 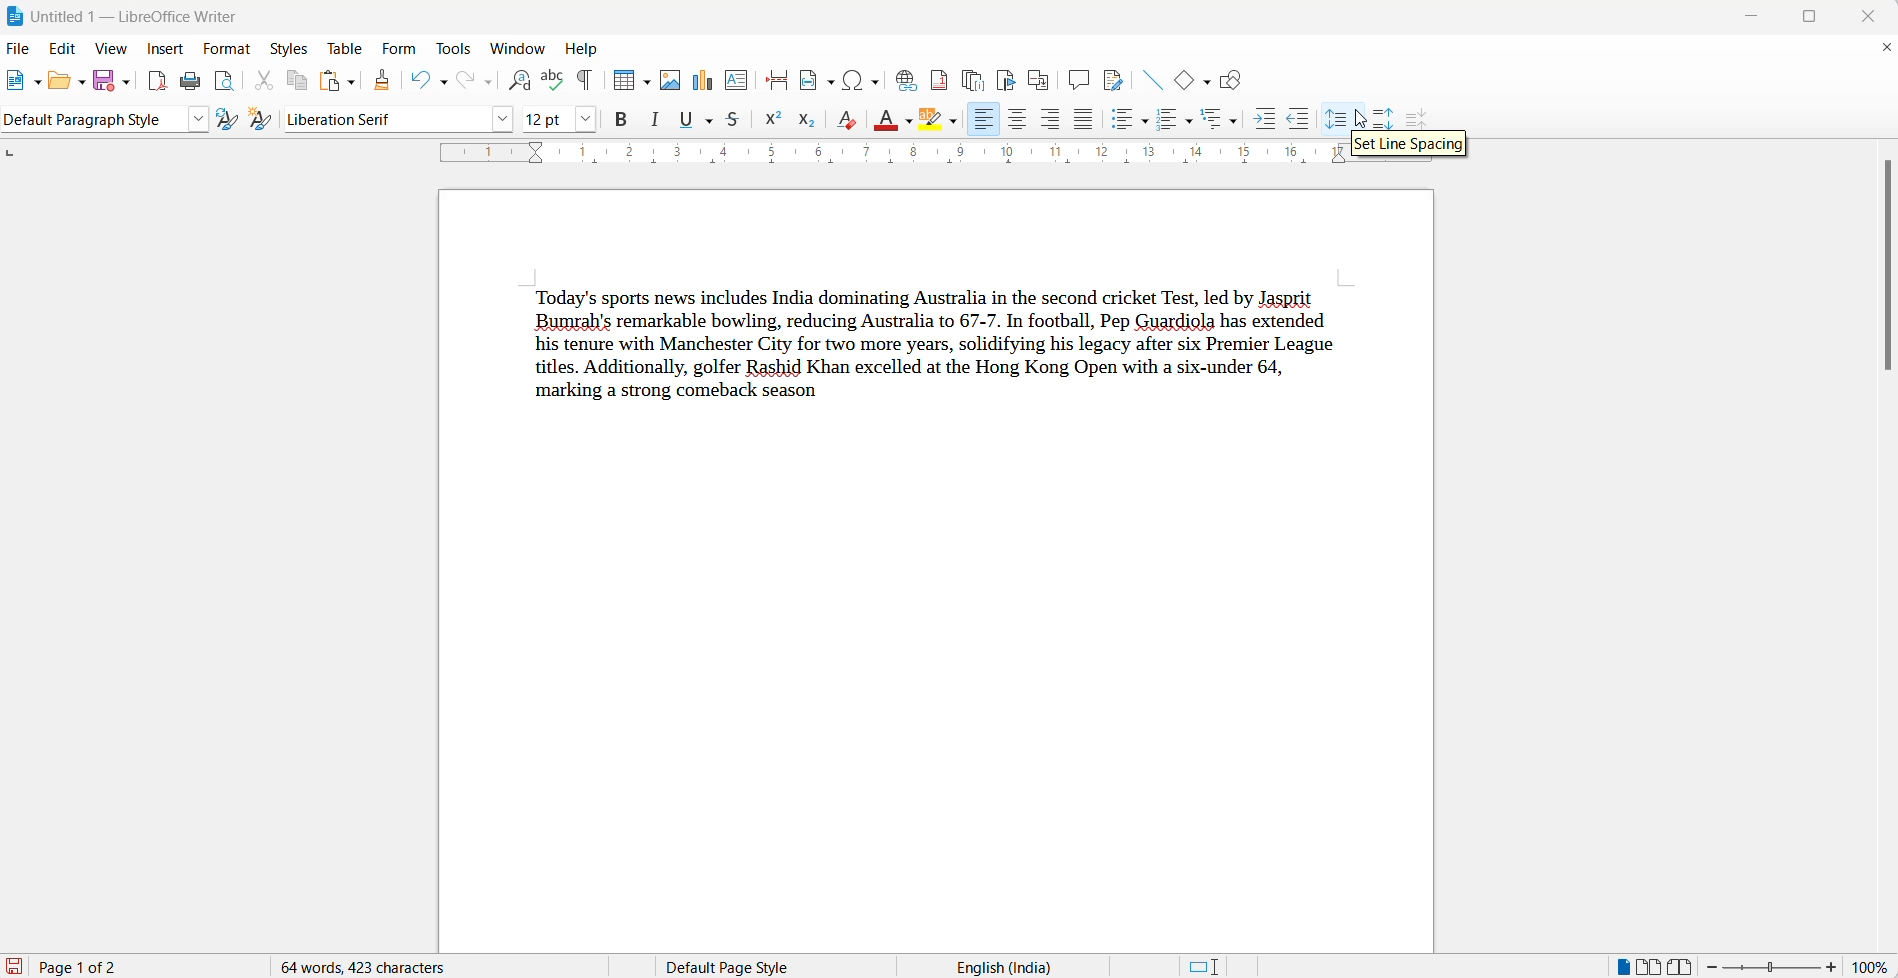 I want to click on new file, so click(x=17, y=86).